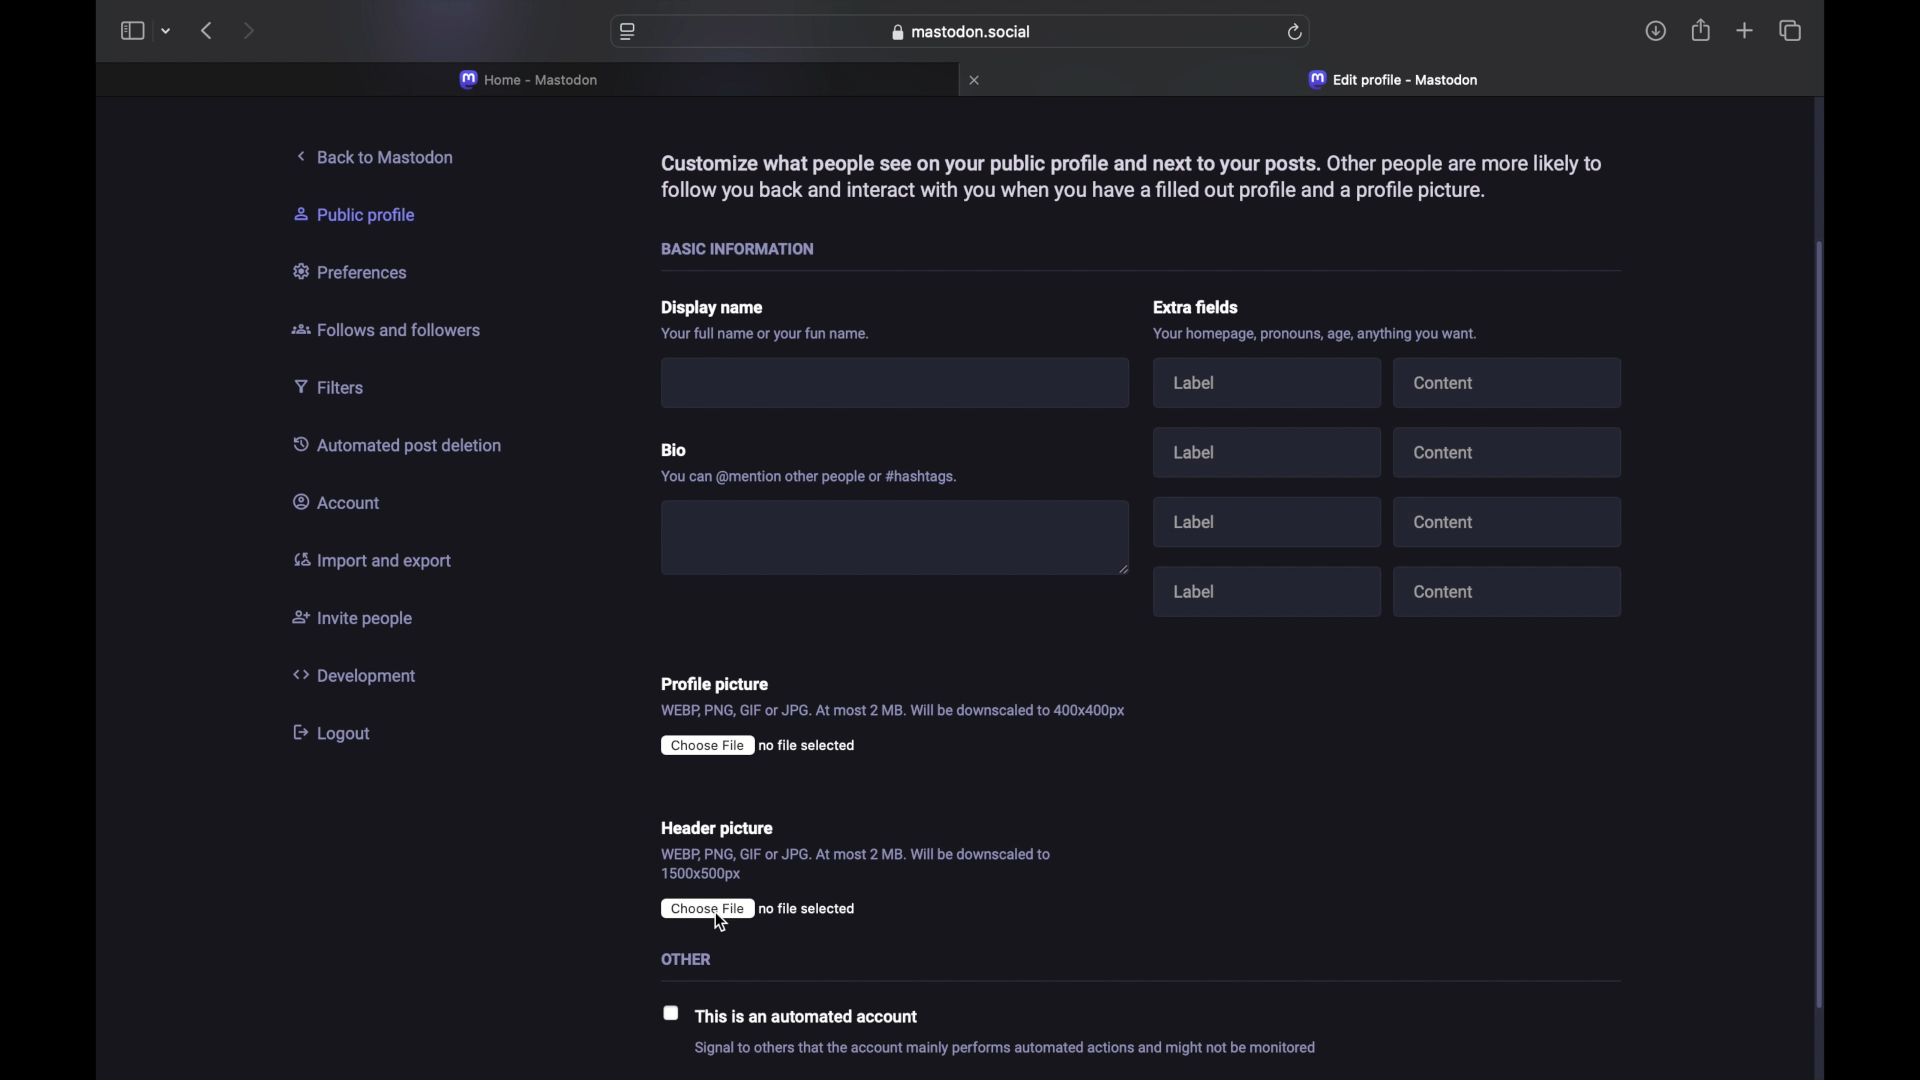  What do you see at coordinates (248, 30) in the screenshot?
I see `next` at bounding box center [248, 30].